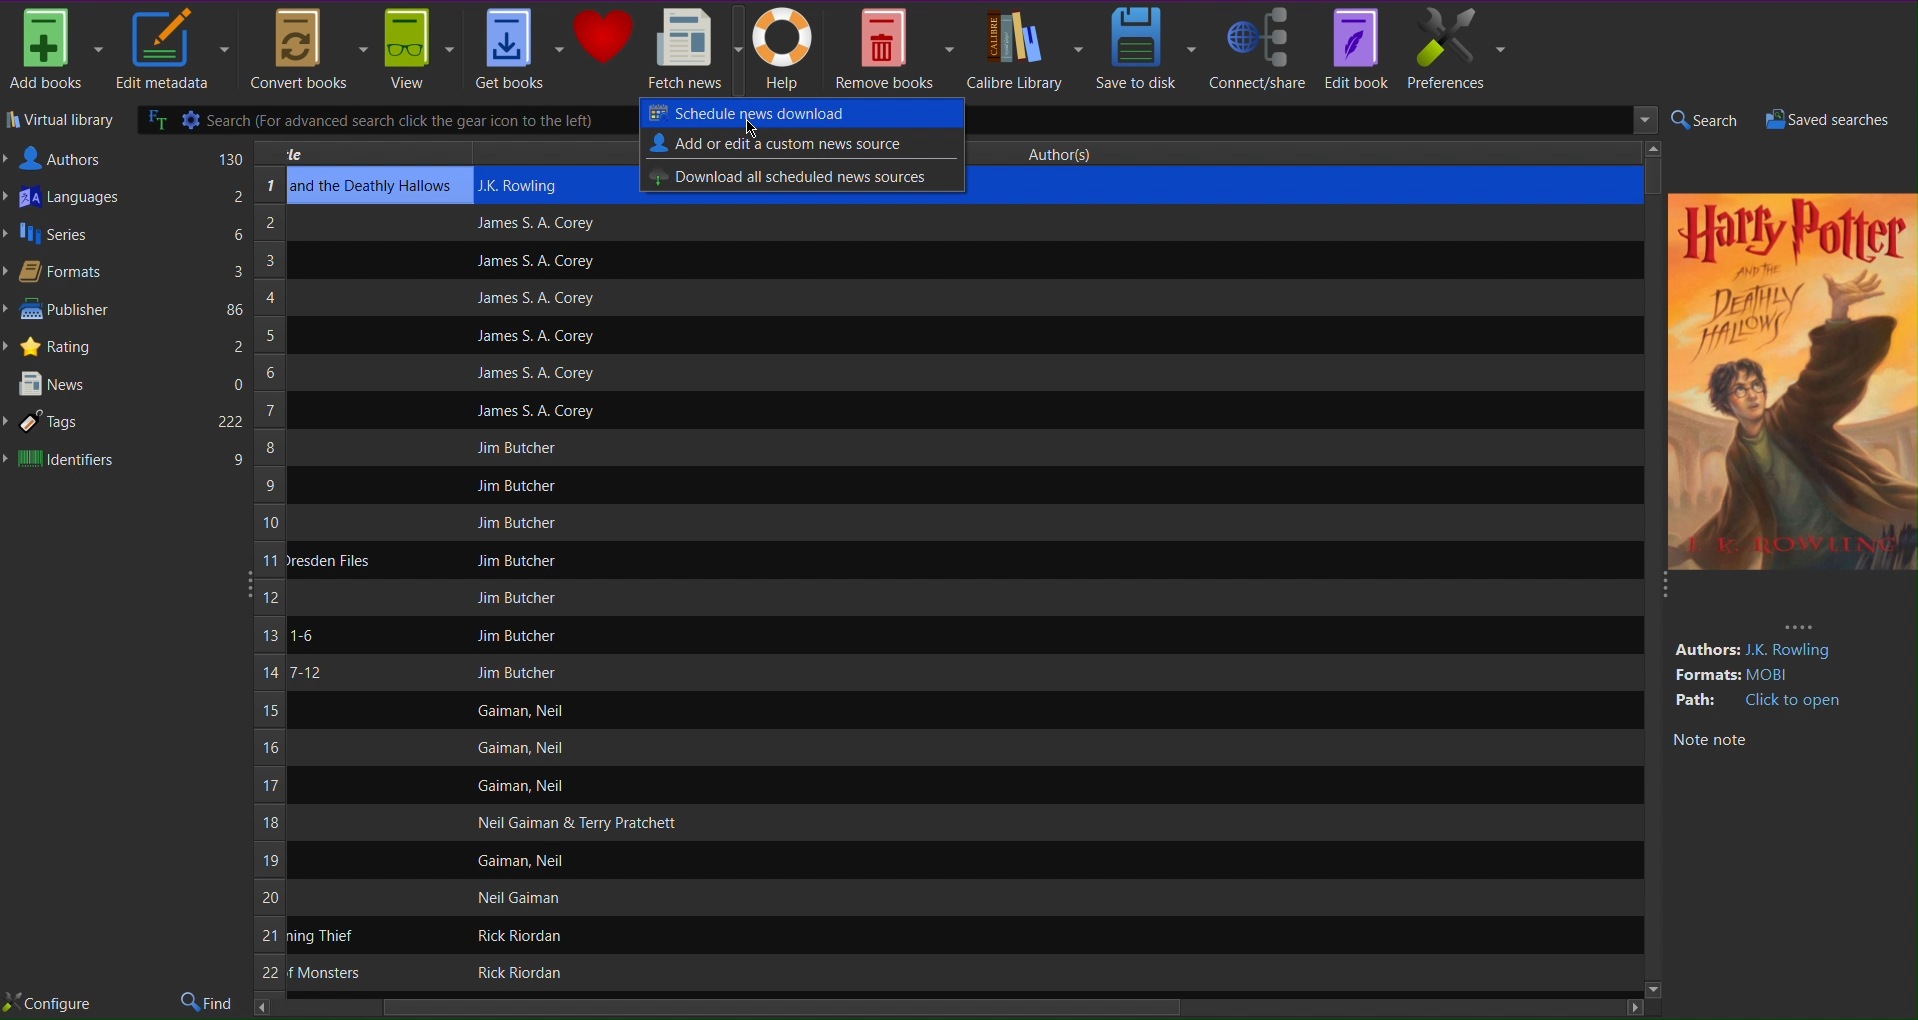 Image resolution: width=1918 pixels, height=1020 pixels. Describe the element at coordinates (1777, 675) in the screenshot. I see ` MOBI` at that location.